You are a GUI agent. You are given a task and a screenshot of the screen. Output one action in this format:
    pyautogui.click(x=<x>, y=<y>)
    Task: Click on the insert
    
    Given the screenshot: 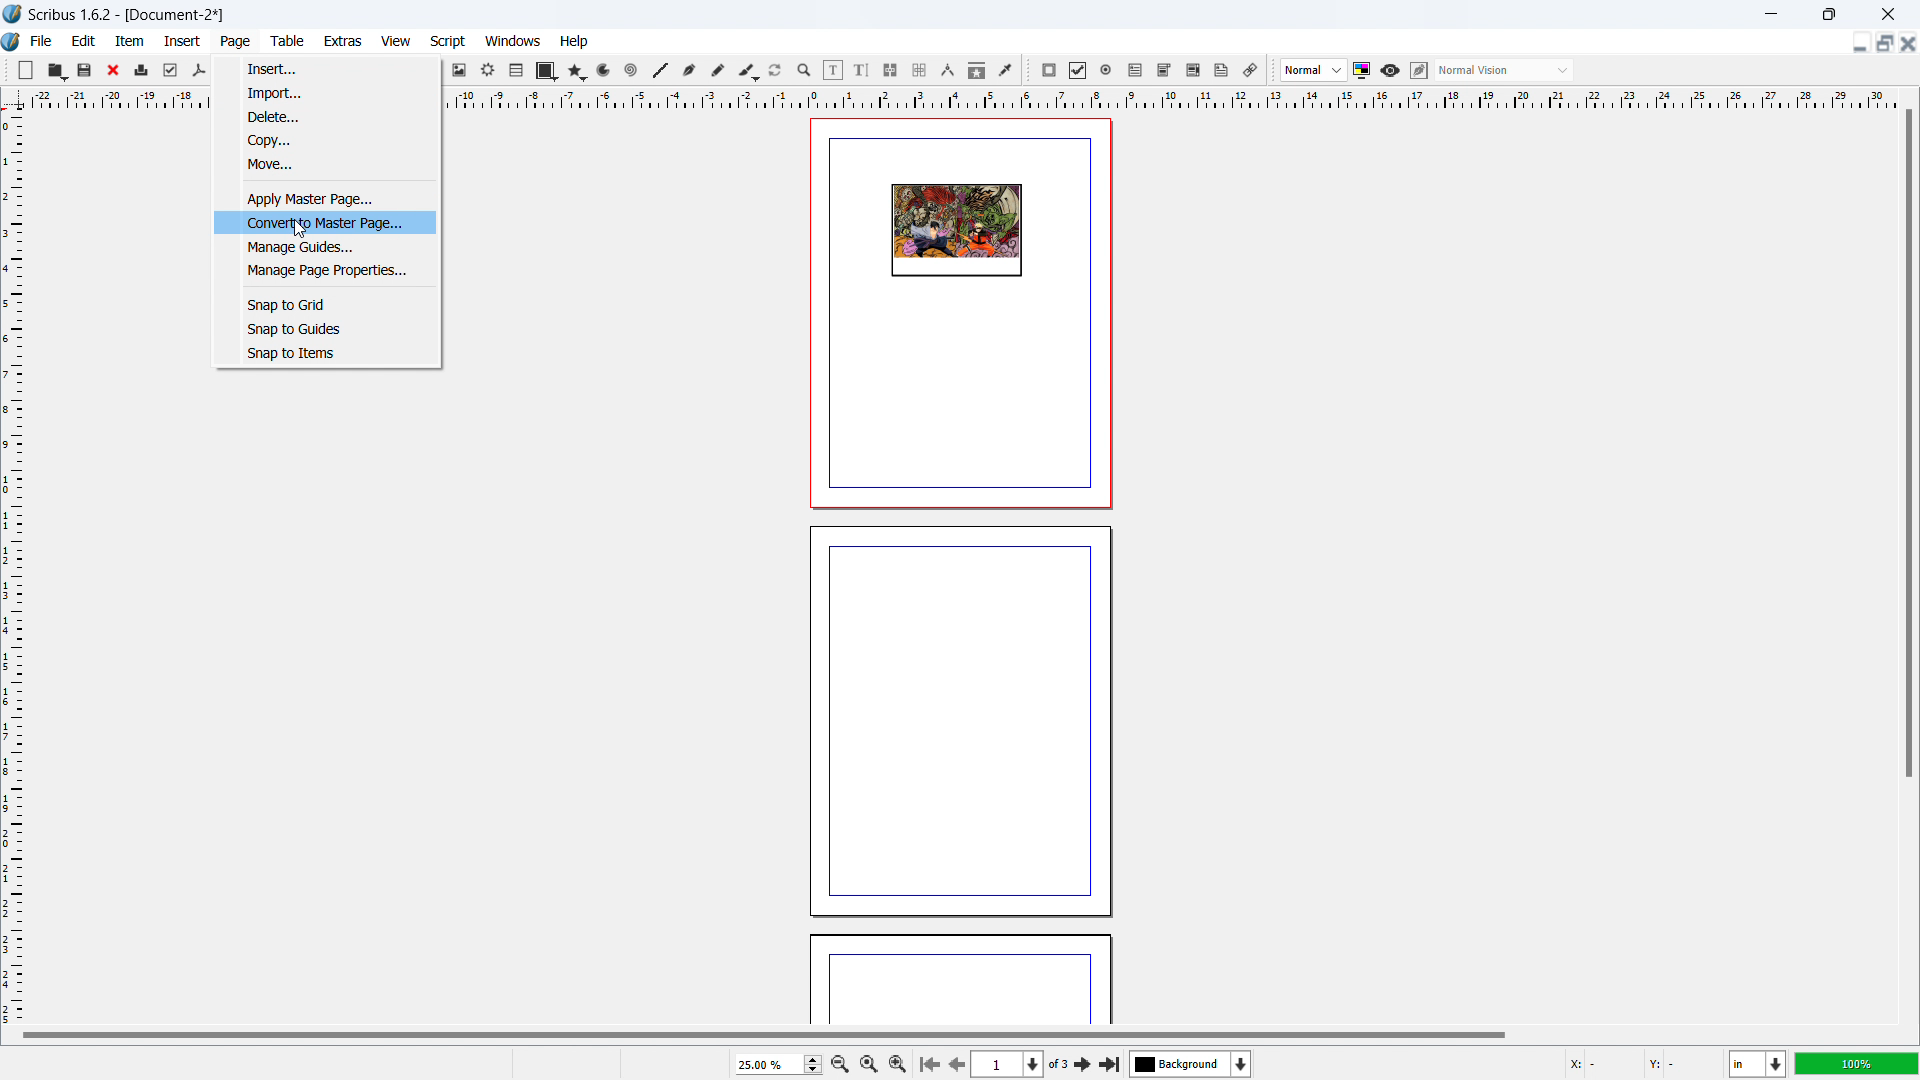 What is the action you would take?
    pyautogui.click(x=184, y=41)
    